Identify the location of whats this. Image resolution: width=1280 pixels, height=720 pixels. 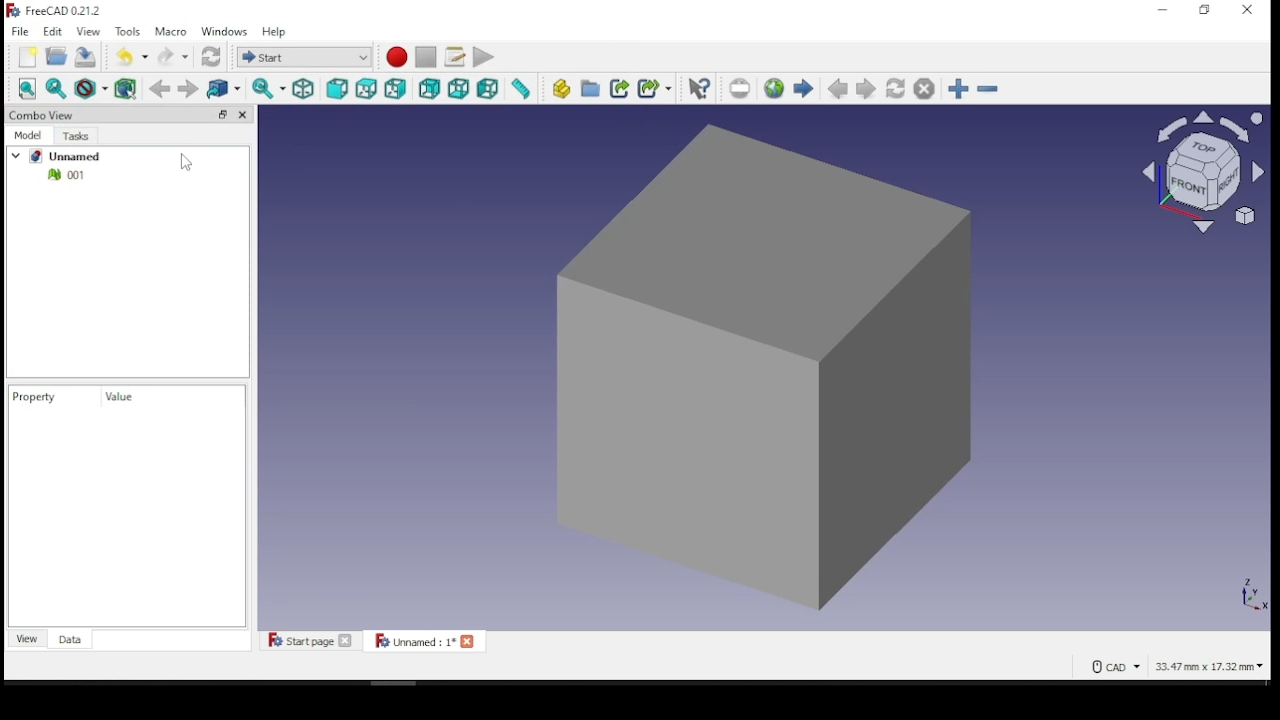
(699, 88).